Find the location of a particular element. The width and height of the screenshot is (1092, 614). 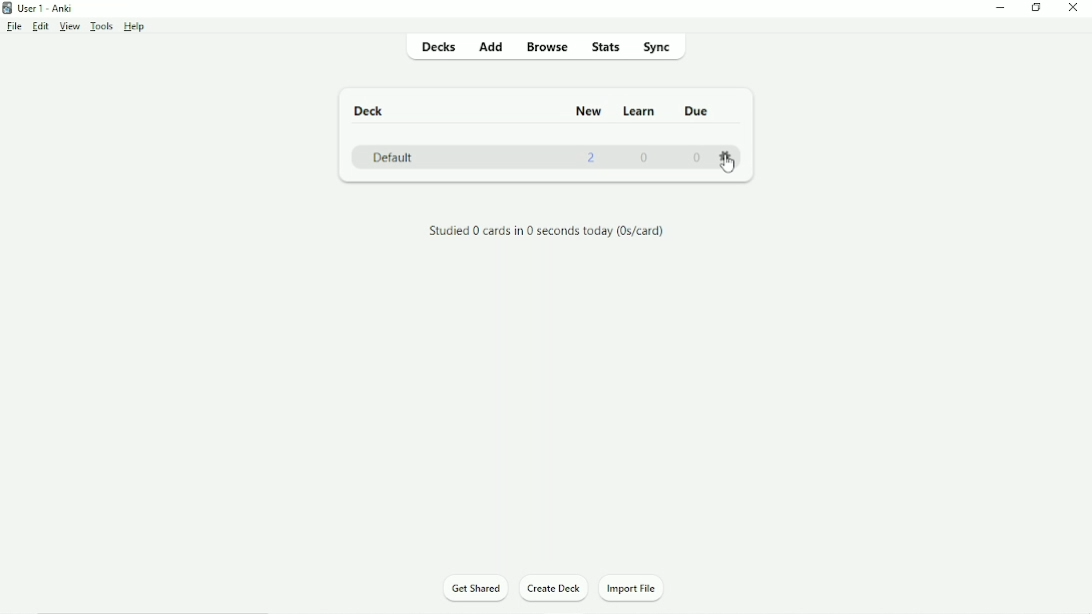

Edit is located at coordinates (40, 26).